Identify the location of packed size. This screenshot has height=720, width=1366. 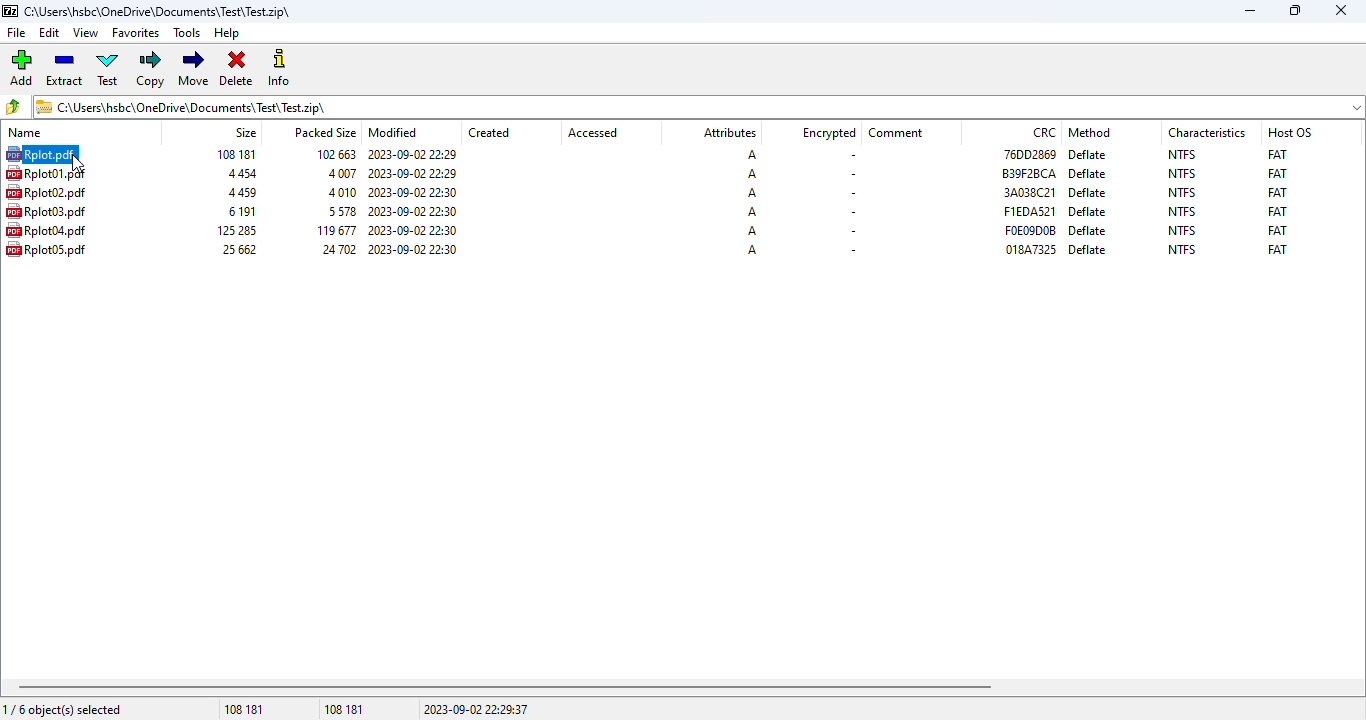
(333, 230).